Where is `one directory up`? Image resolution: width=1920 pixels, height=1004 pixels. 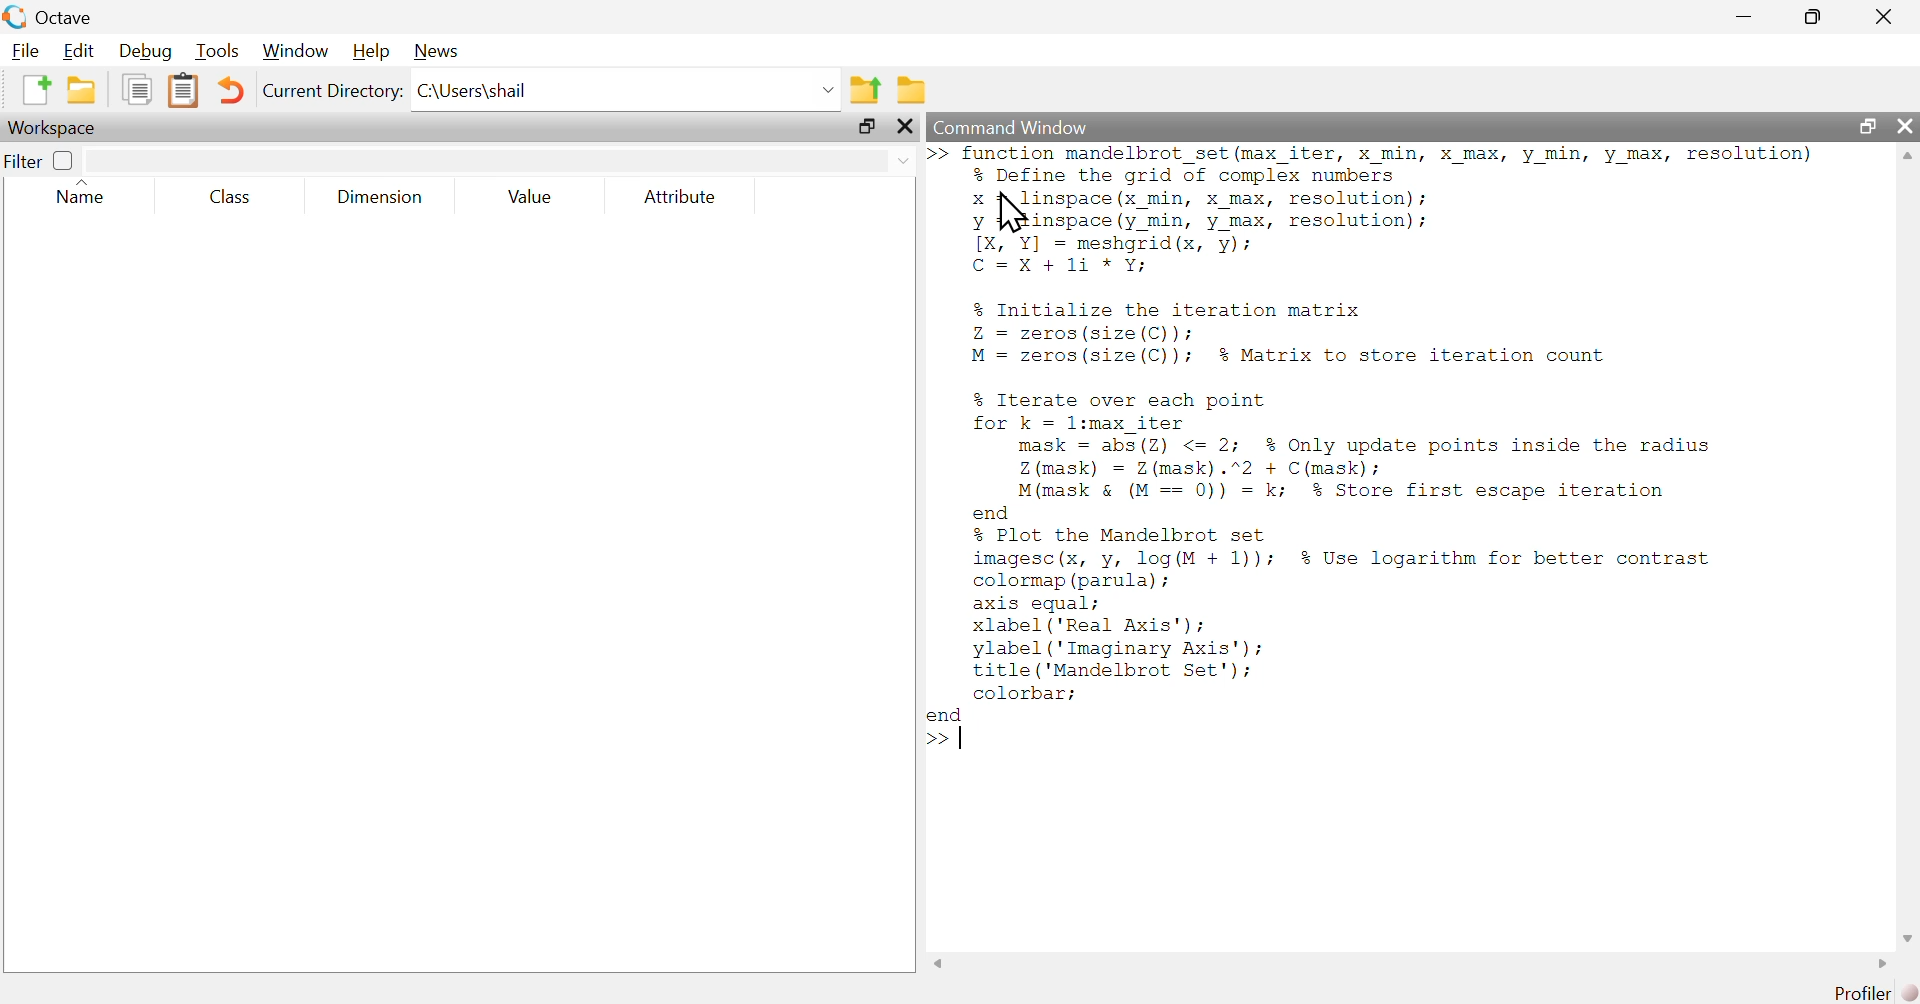 one directory up is located at coordinates (864, 87).